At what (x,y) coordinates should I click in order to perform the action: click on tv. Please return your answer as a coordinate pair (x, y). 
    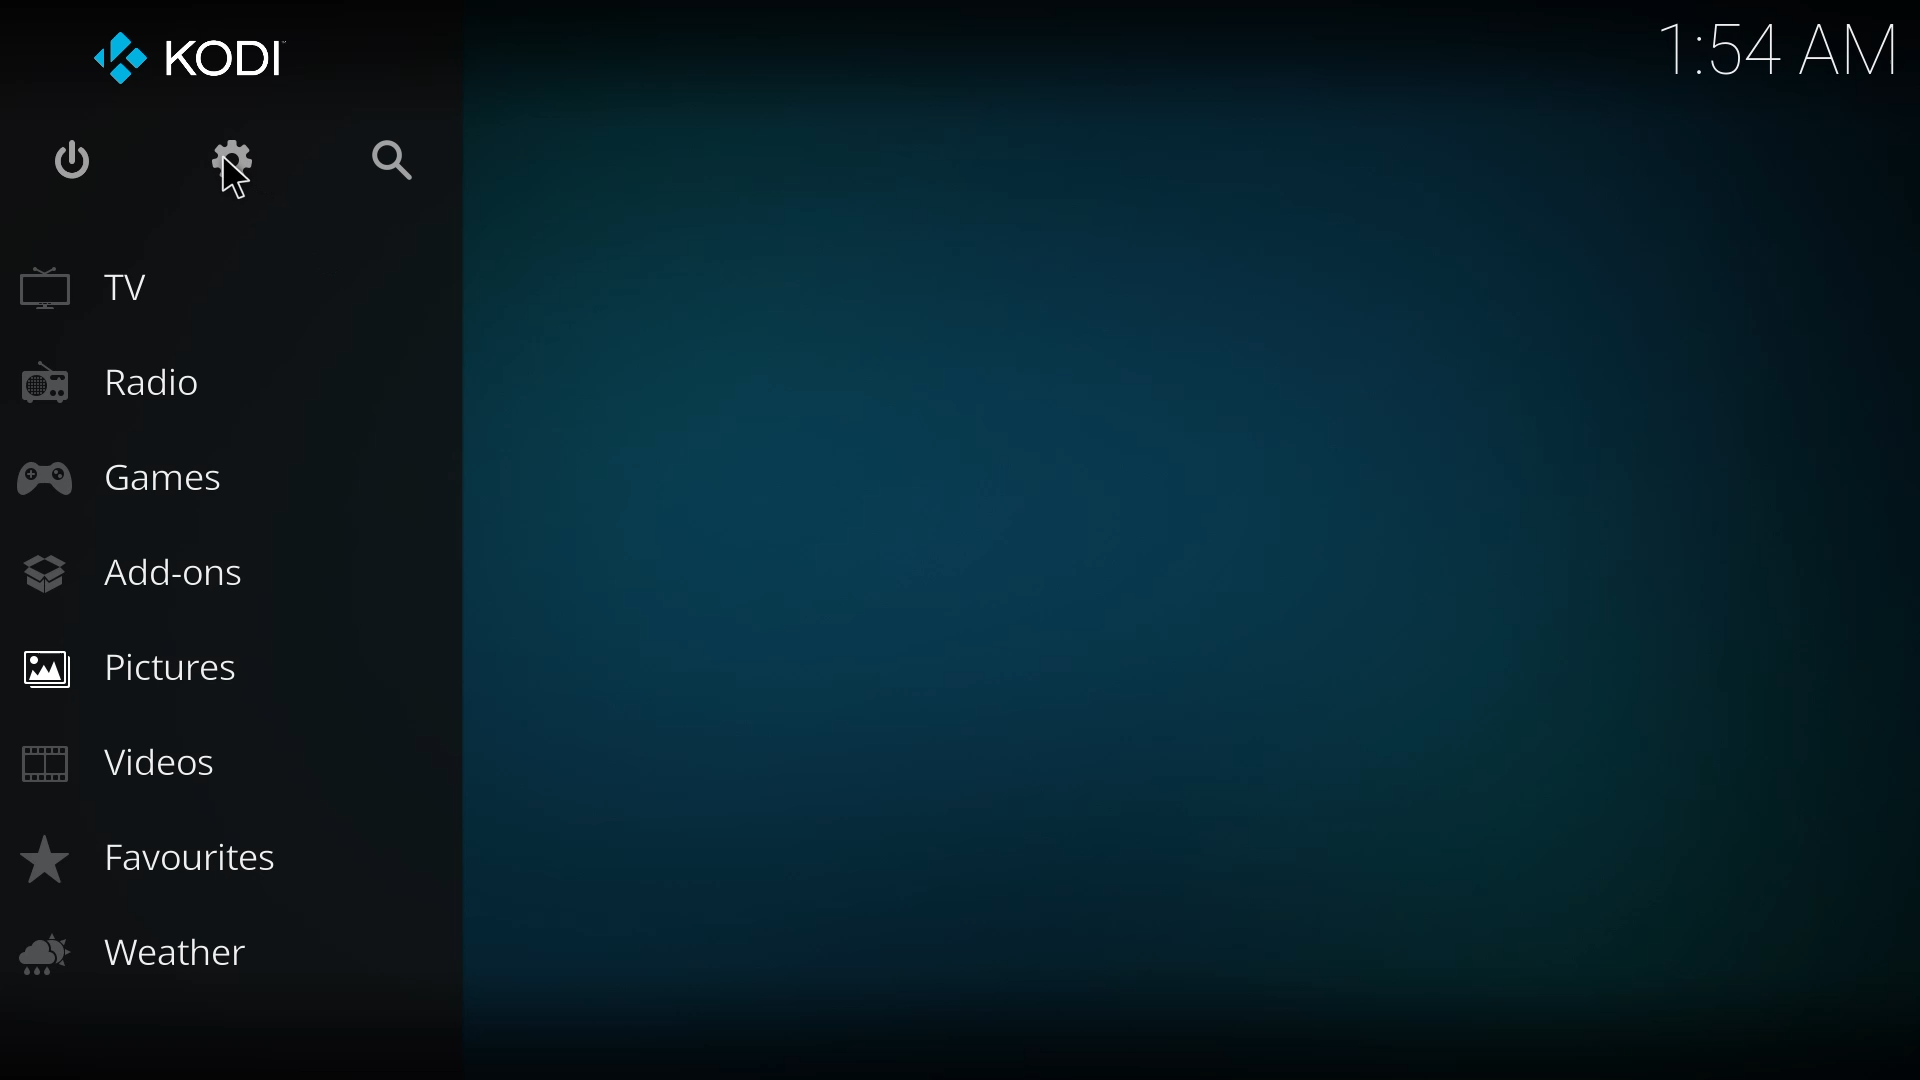
    Looking at the image, I should click on (98, 285).